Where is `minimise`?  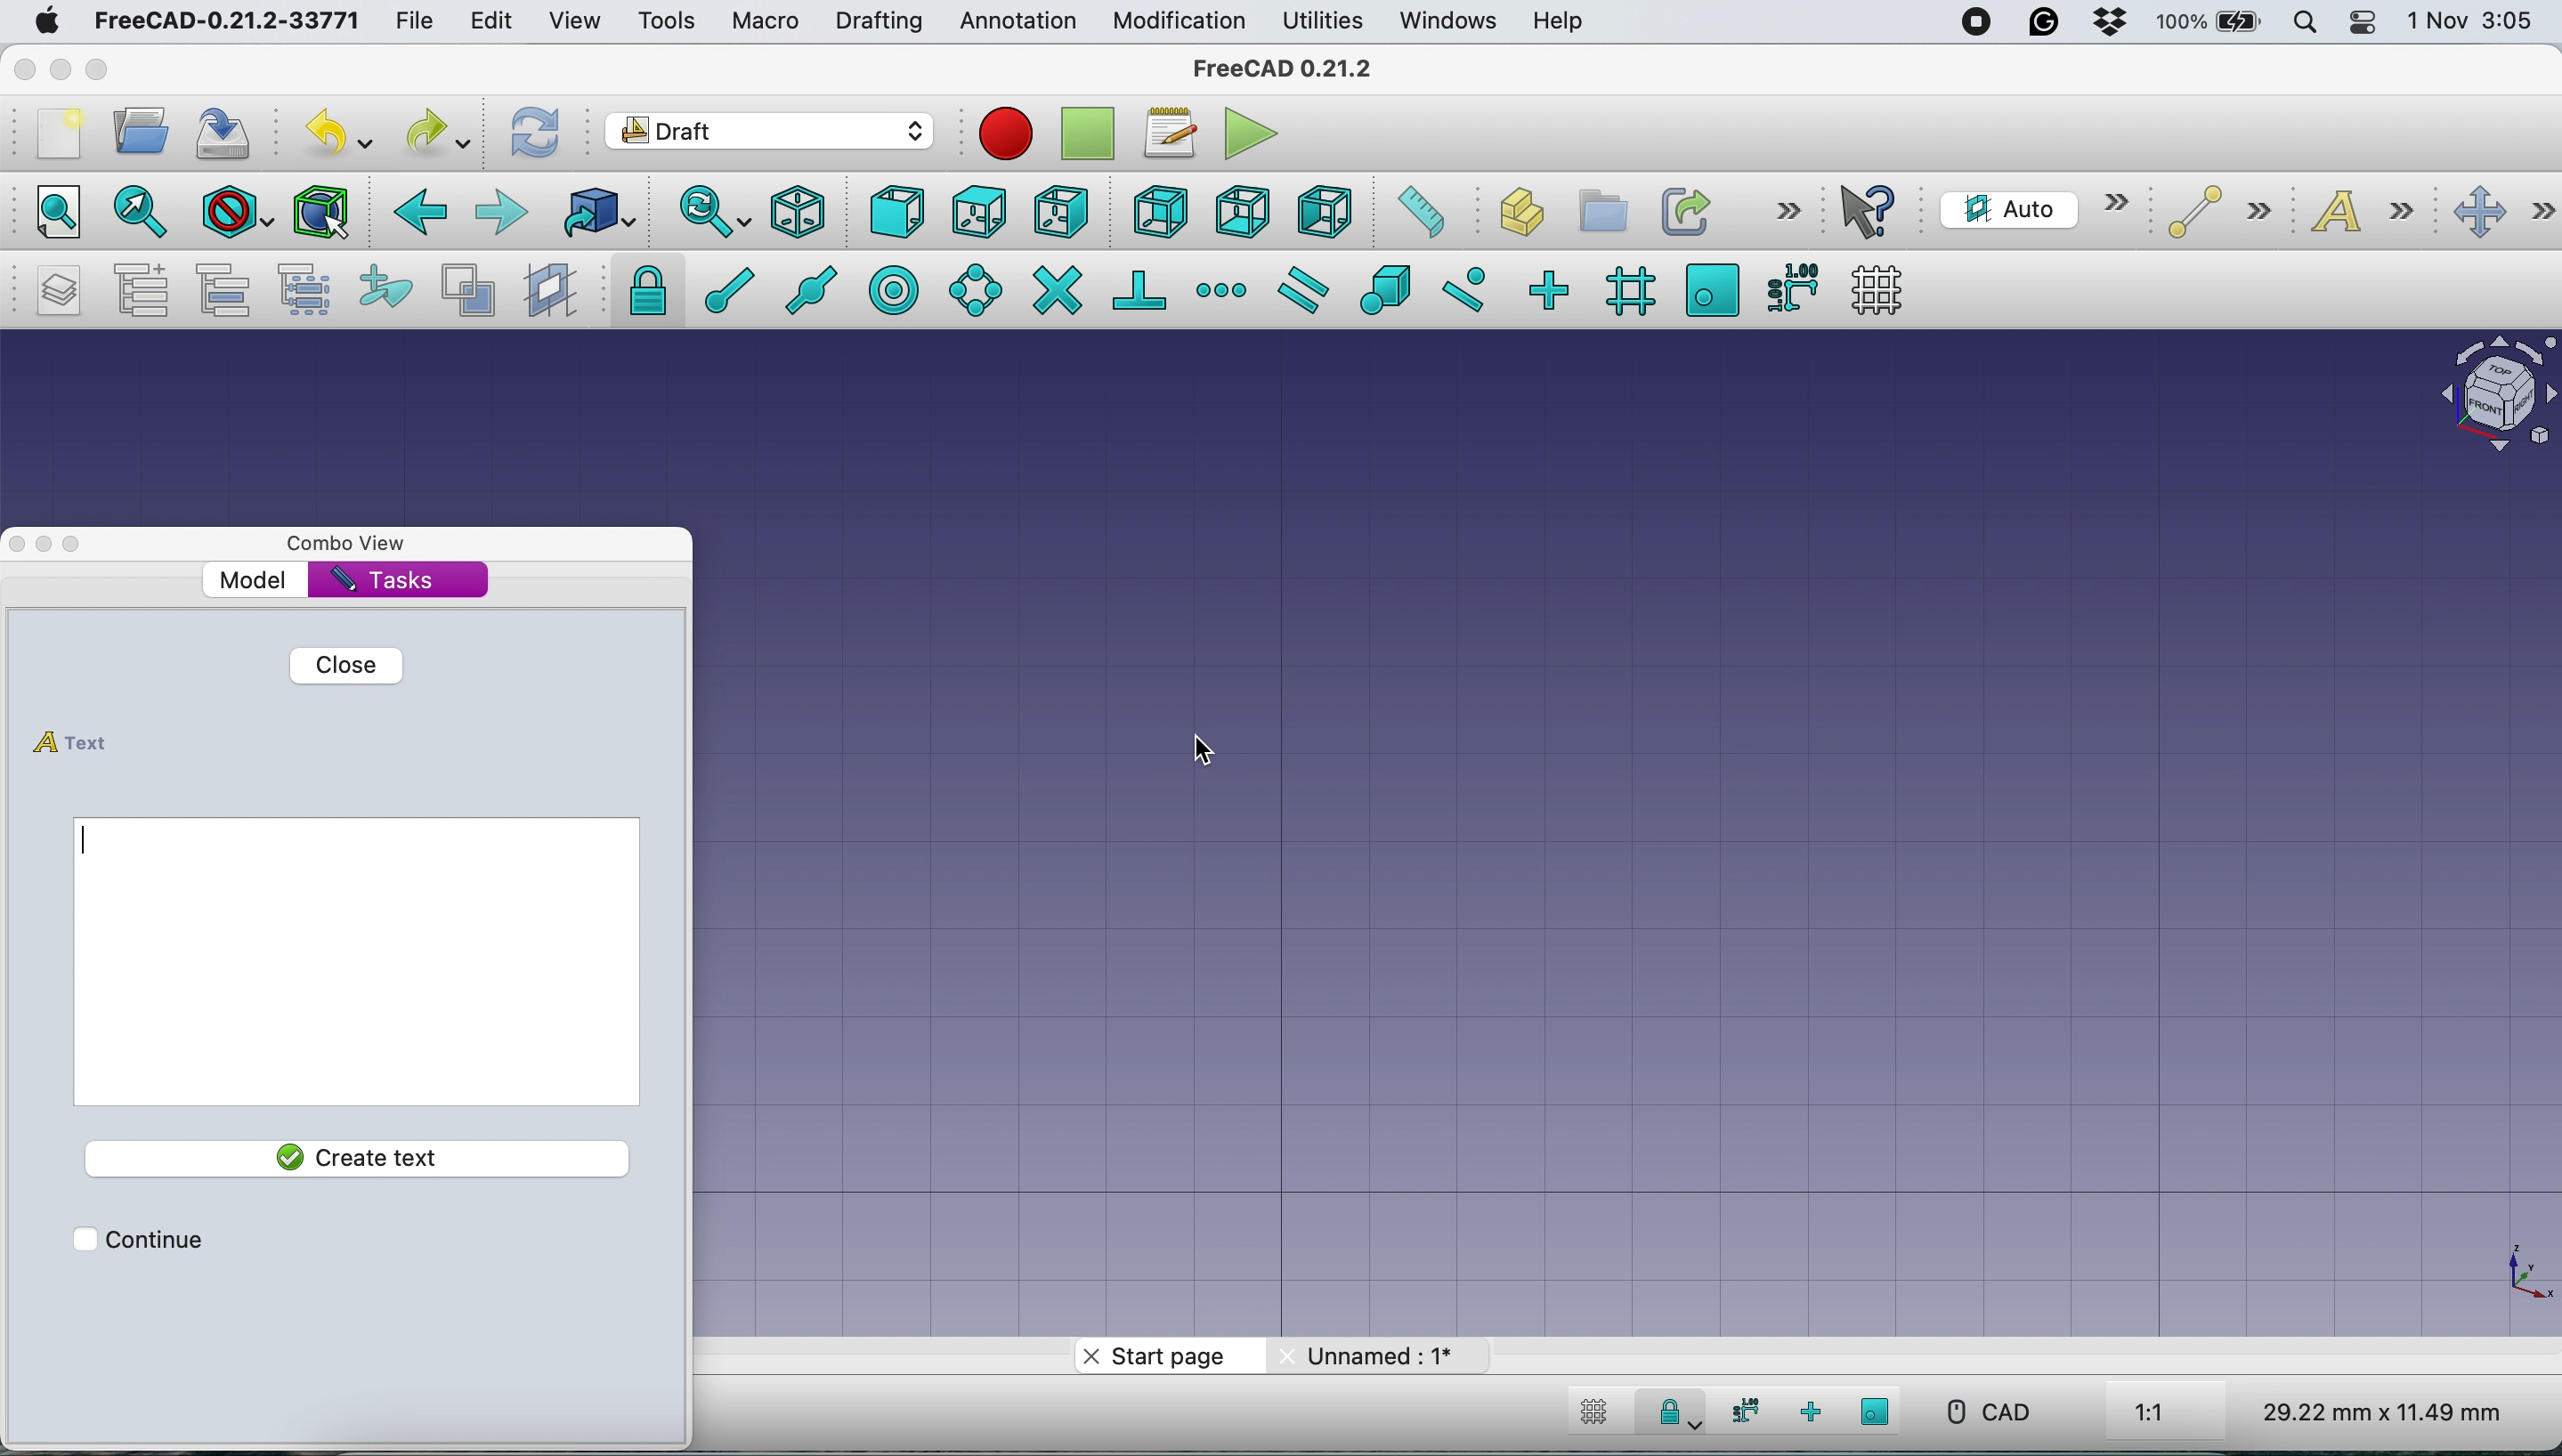 minimise is located at coordinates (60, 71).